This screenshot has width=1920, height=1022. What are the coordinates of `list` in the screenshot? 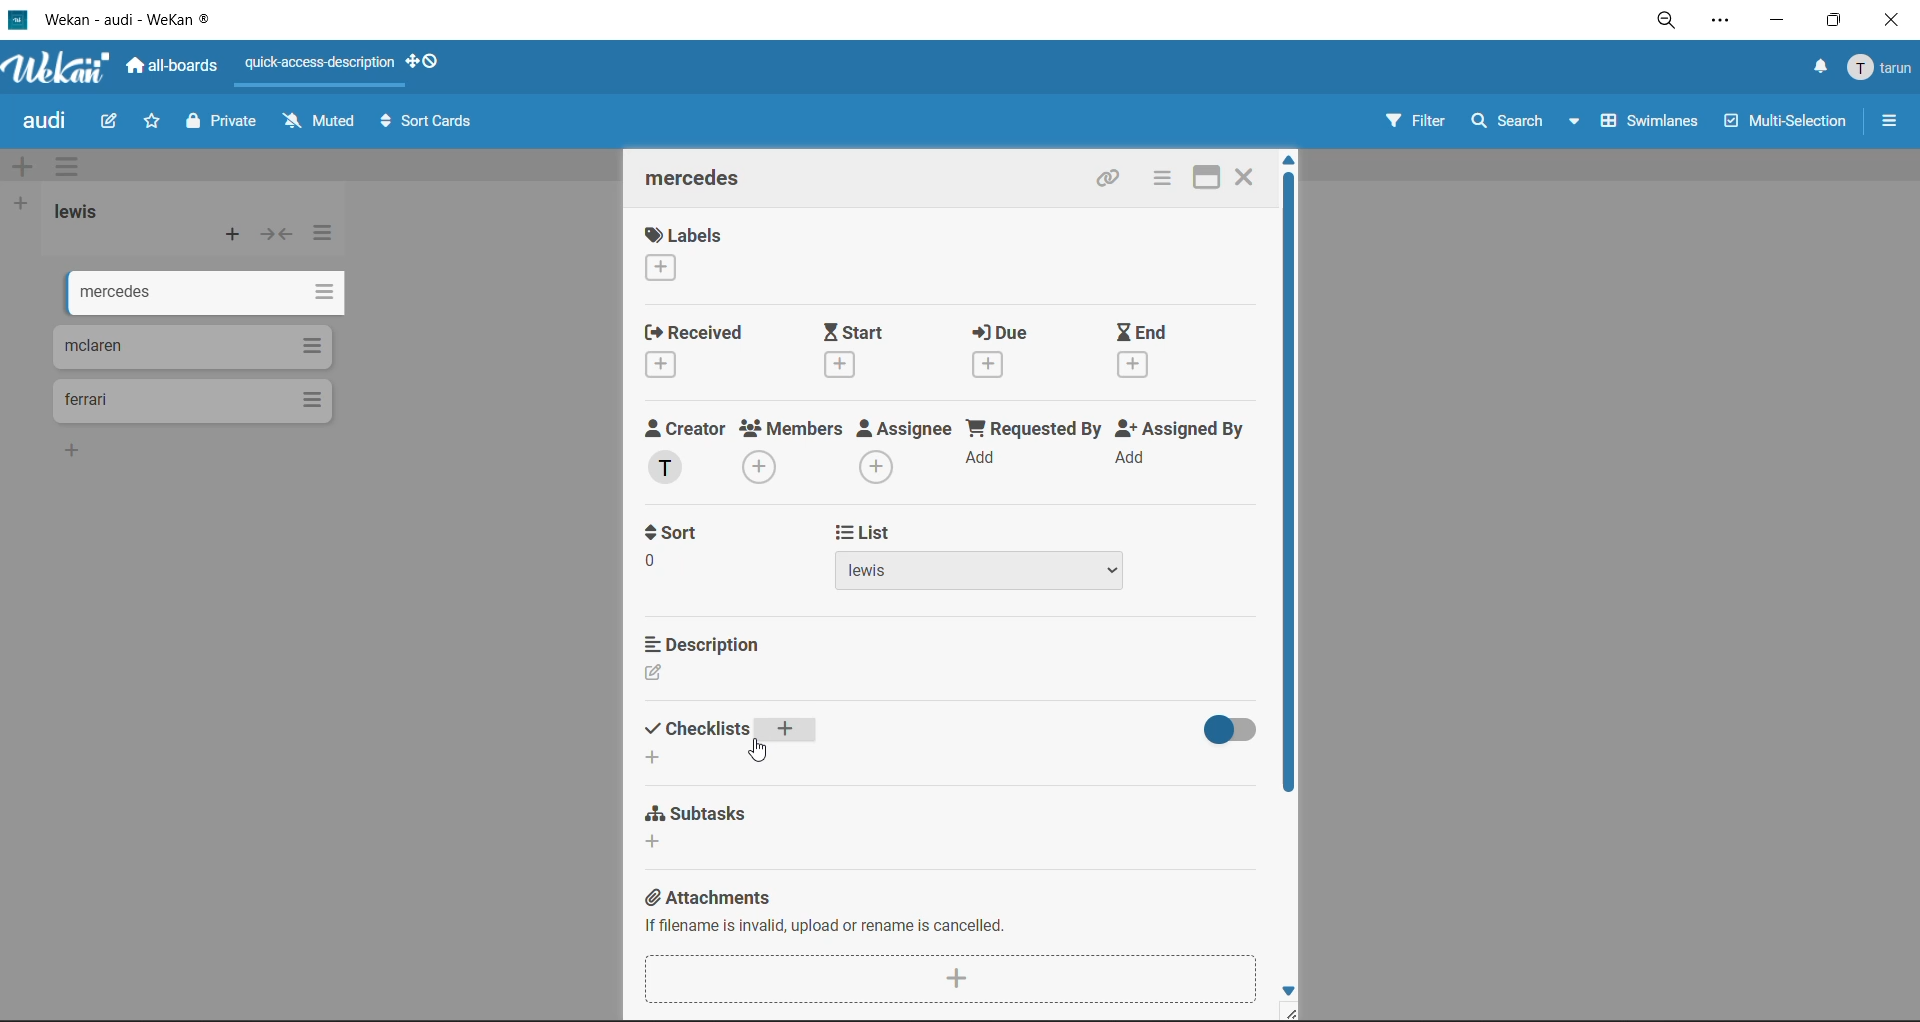 It's located at (867, 533).